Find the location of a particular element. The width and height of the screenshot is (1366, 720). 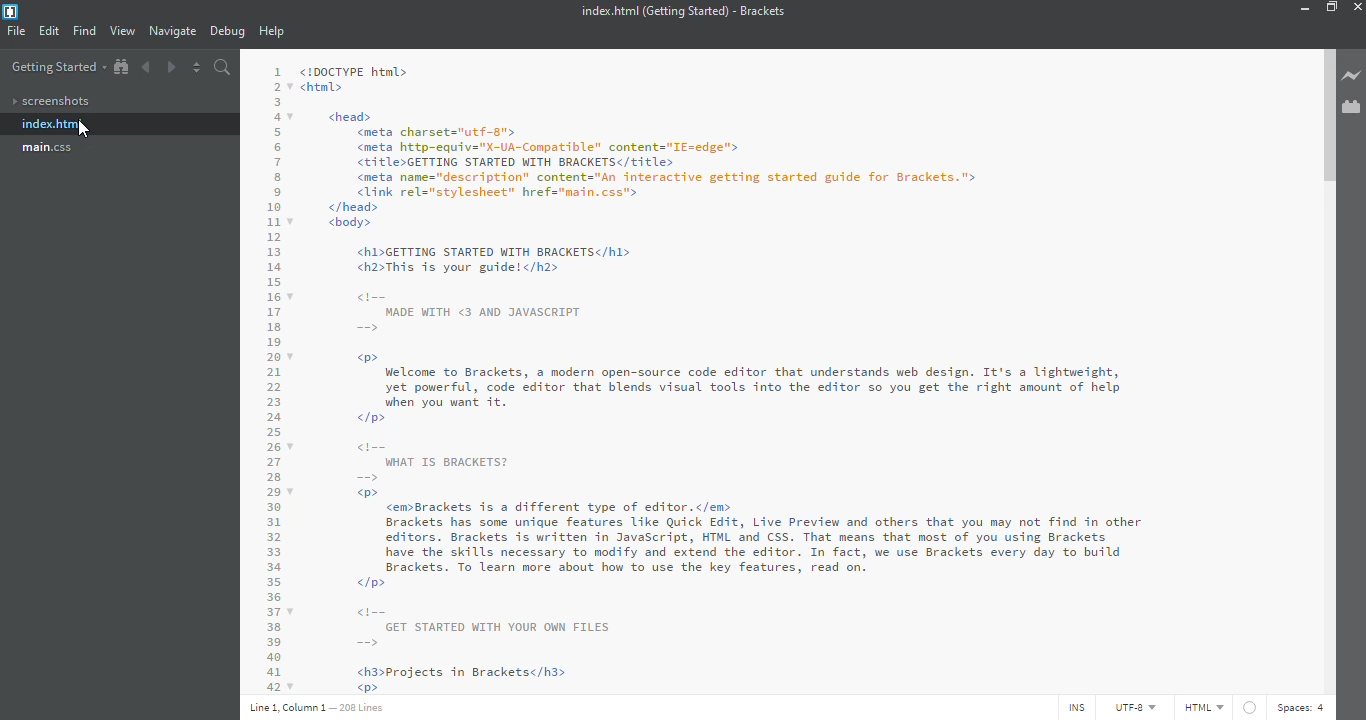

debug is located at coordinates (227, 32).